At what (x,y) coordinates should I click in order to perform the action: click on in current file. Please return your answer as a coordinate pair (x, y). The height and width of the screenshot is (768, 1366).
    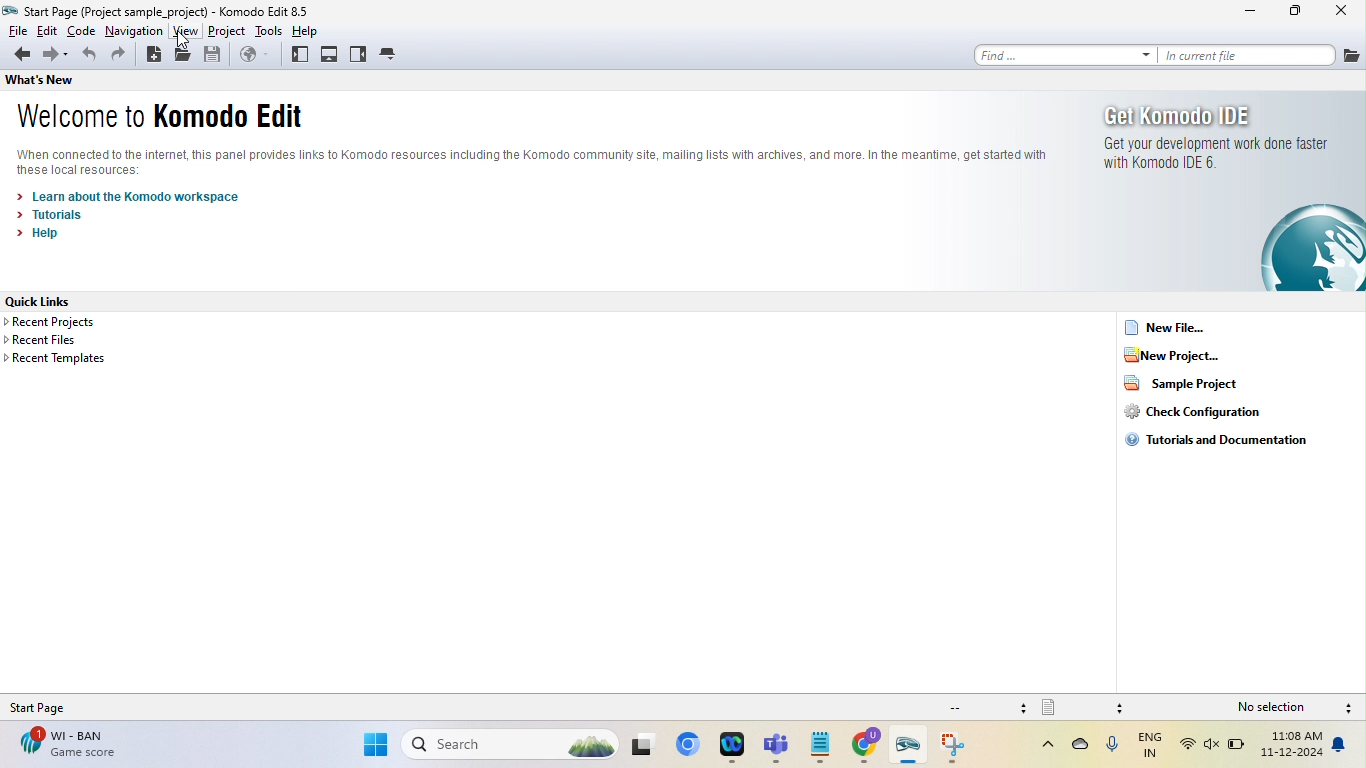
    Looking at the image, I should click on (1246, 55).